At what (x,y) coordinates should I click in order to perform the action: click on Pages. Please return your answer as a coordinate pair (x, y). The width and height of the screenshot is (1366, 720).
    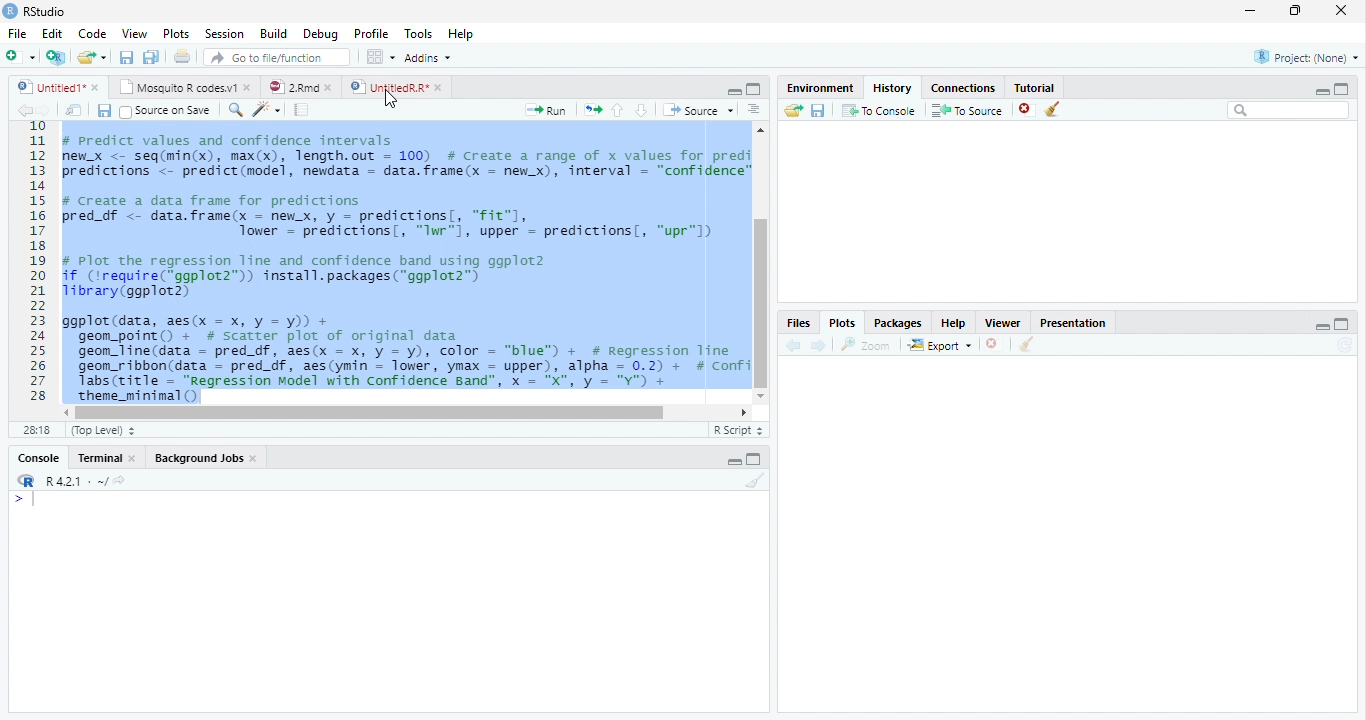
    Looking at the image, I should click on (305, 111).